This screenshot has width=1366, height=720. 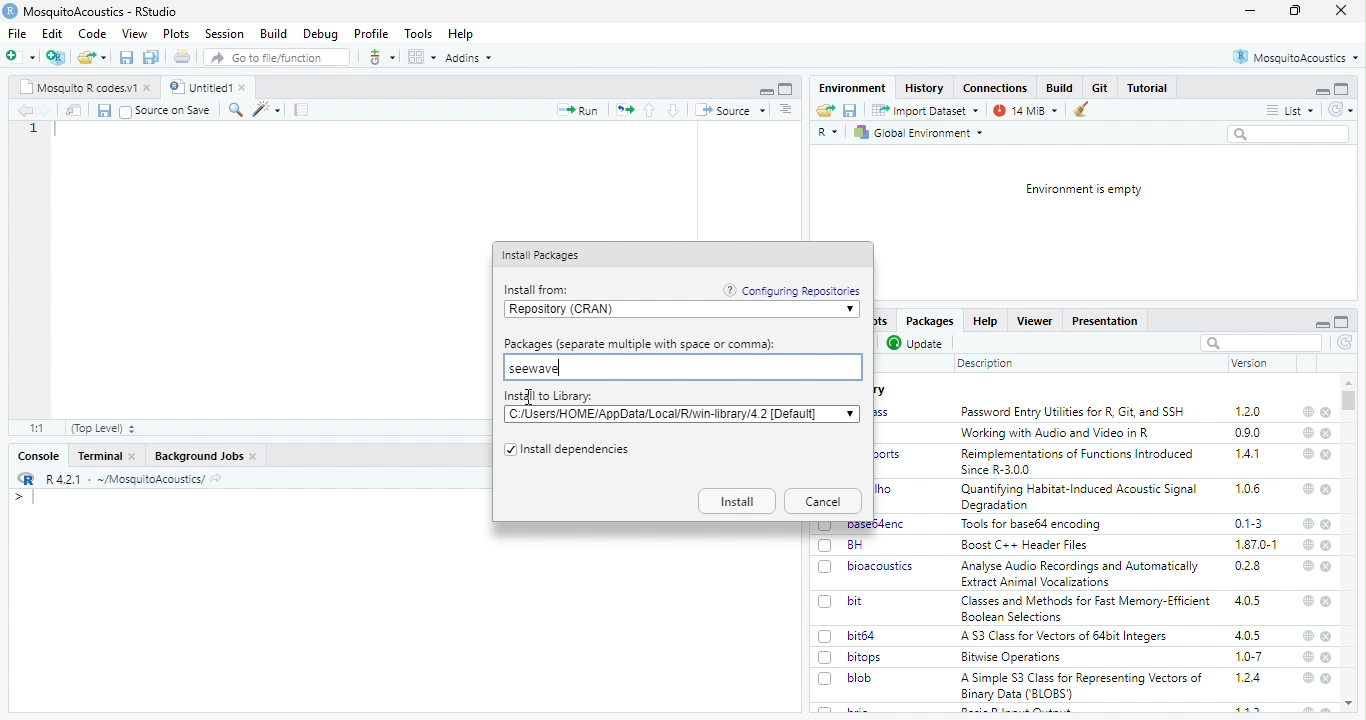 What do you see at coordinates (826, 568) in the screenshot?
I see `checkbox` at bounding box center [826, 568].